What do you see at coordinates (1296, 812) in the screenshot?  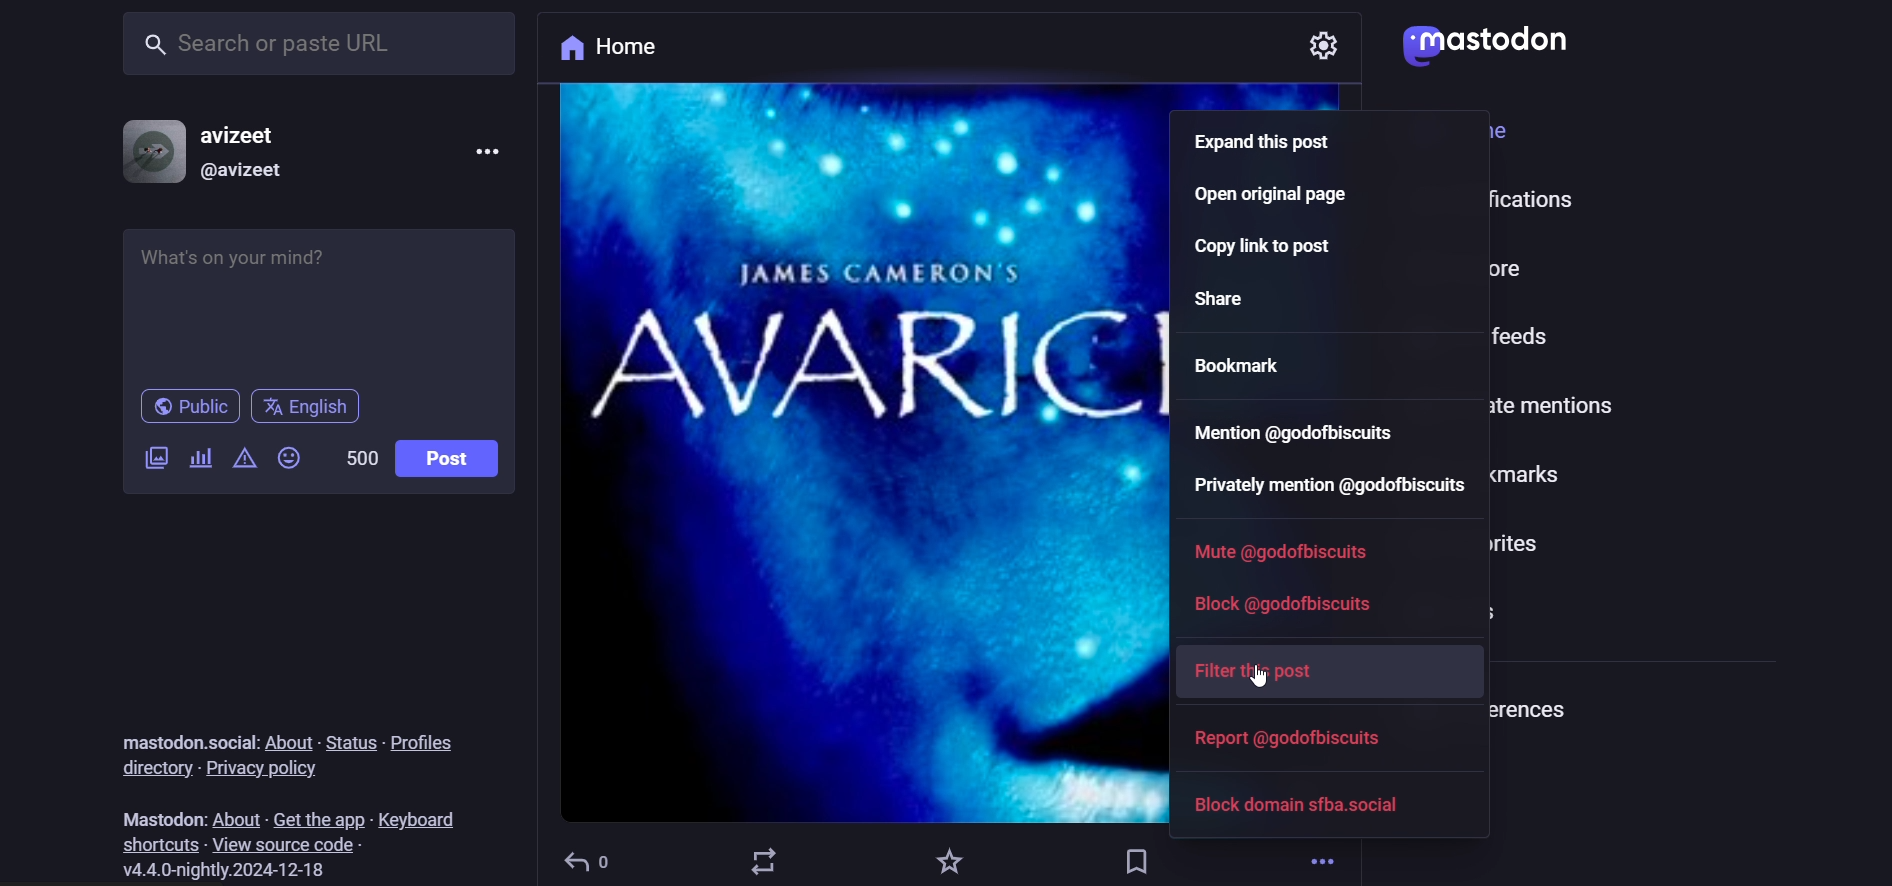 I see `block domain` at bounding box center [1296, 812].